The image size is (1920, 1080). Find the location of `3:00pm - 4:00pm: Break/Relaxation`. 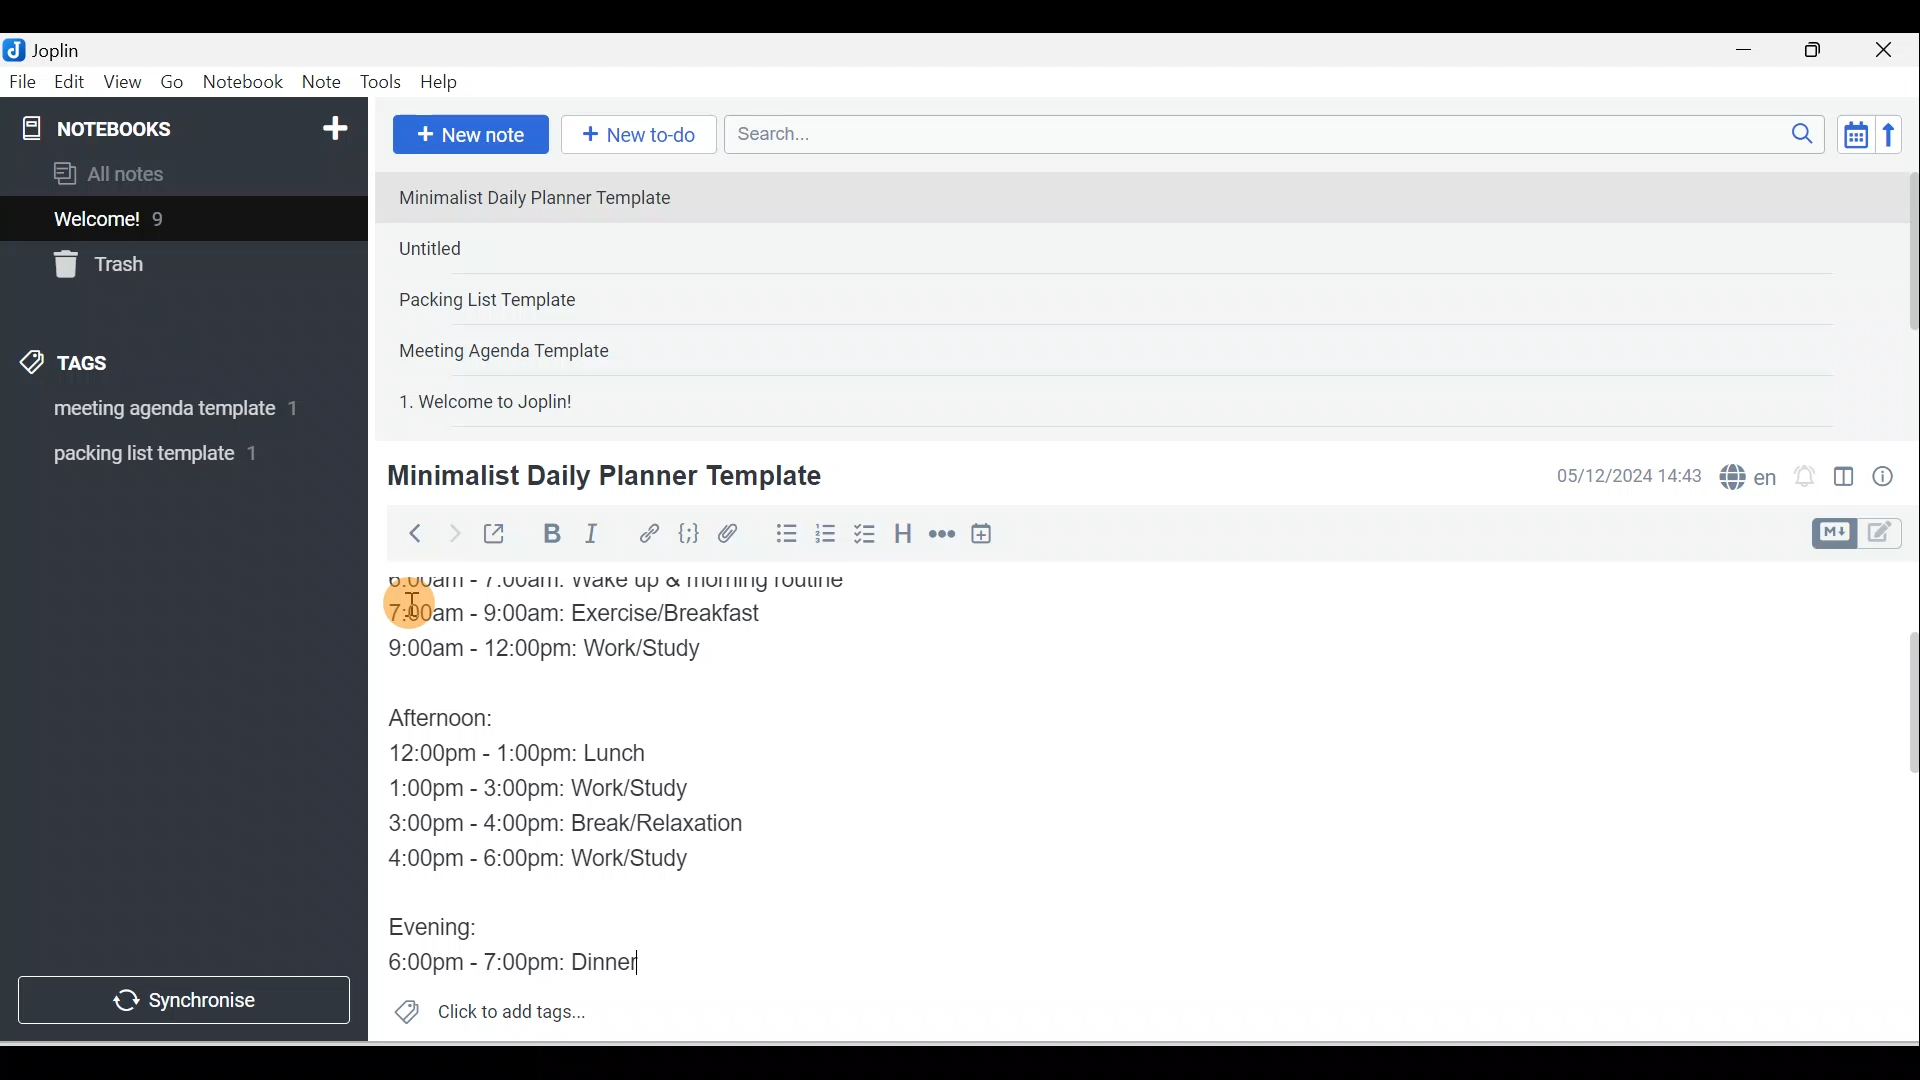

3:00pm - 4:00pm: Break/Relaxation is located at coordinates (609, 822).